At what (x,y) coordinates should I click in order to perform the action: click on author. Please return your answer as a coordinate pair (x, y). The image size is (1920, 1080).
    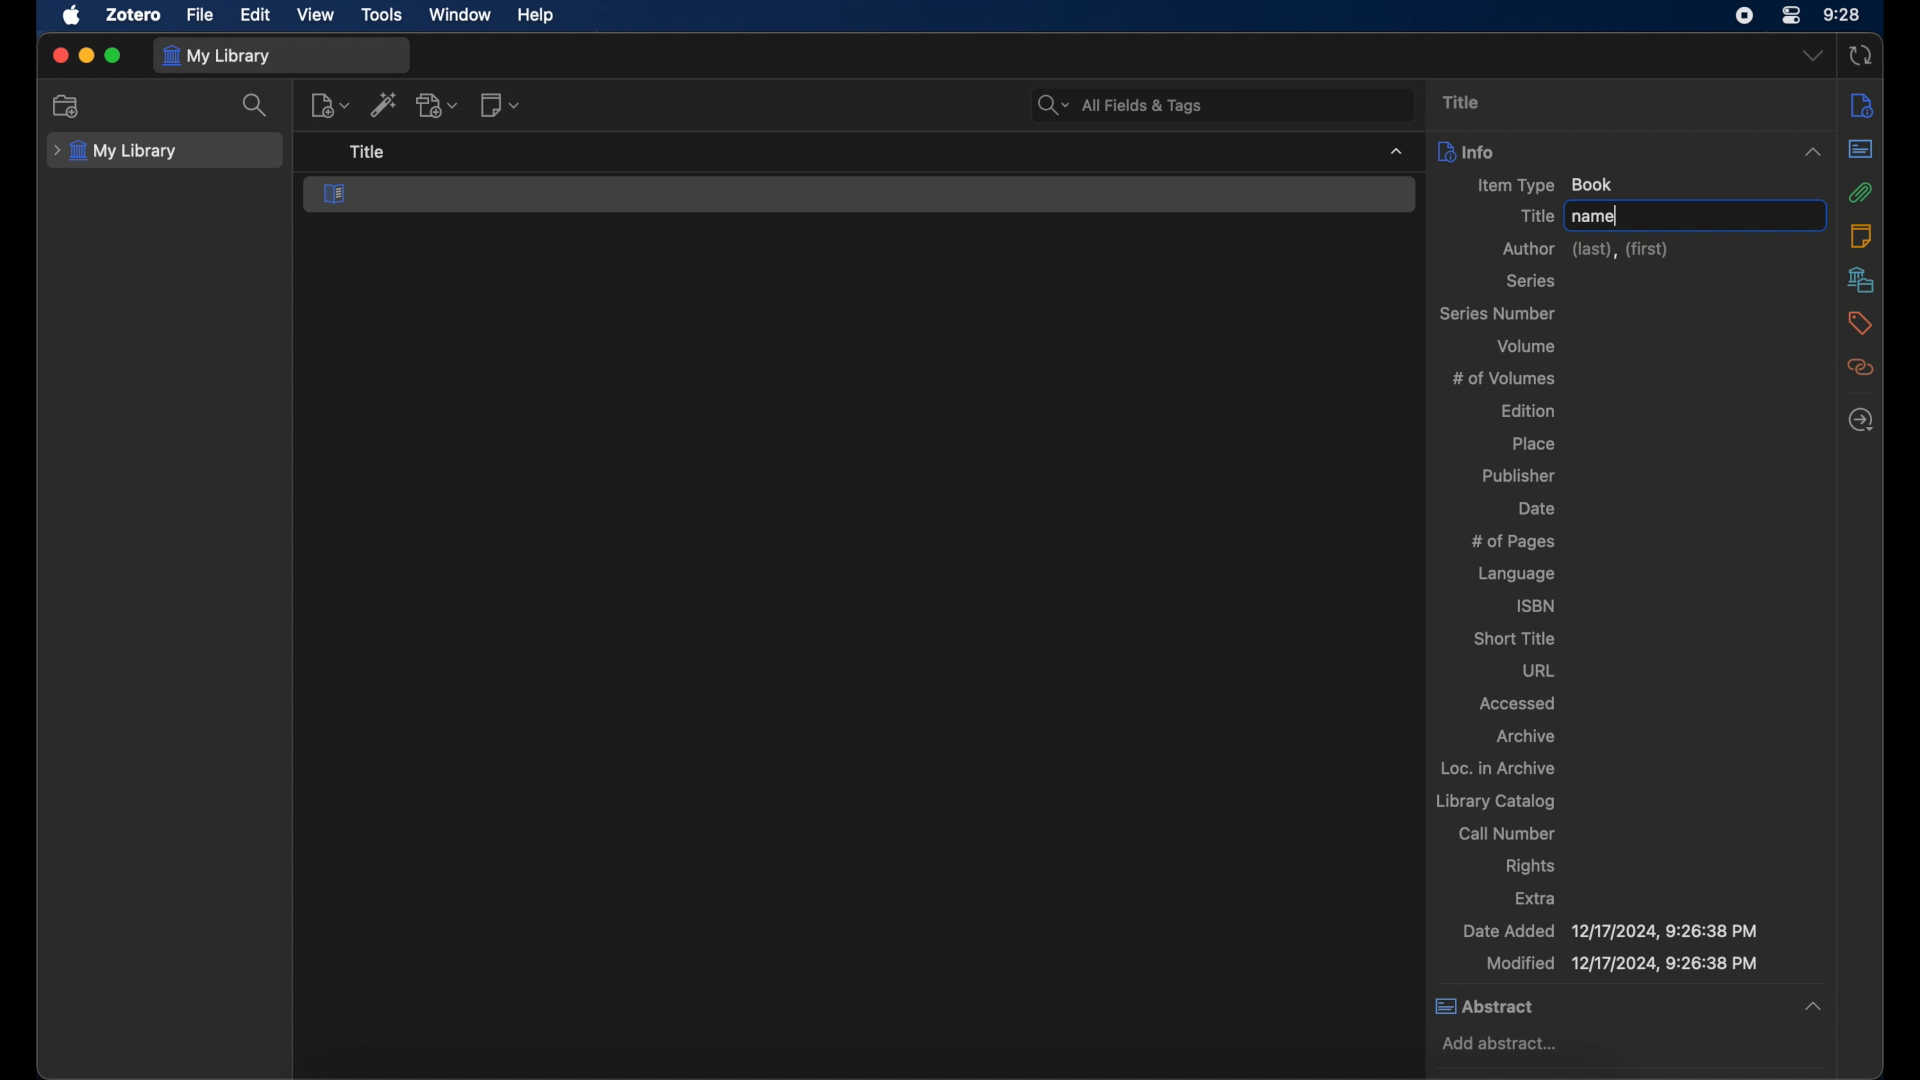
    Looking at the image, I should click on (1586, 249).